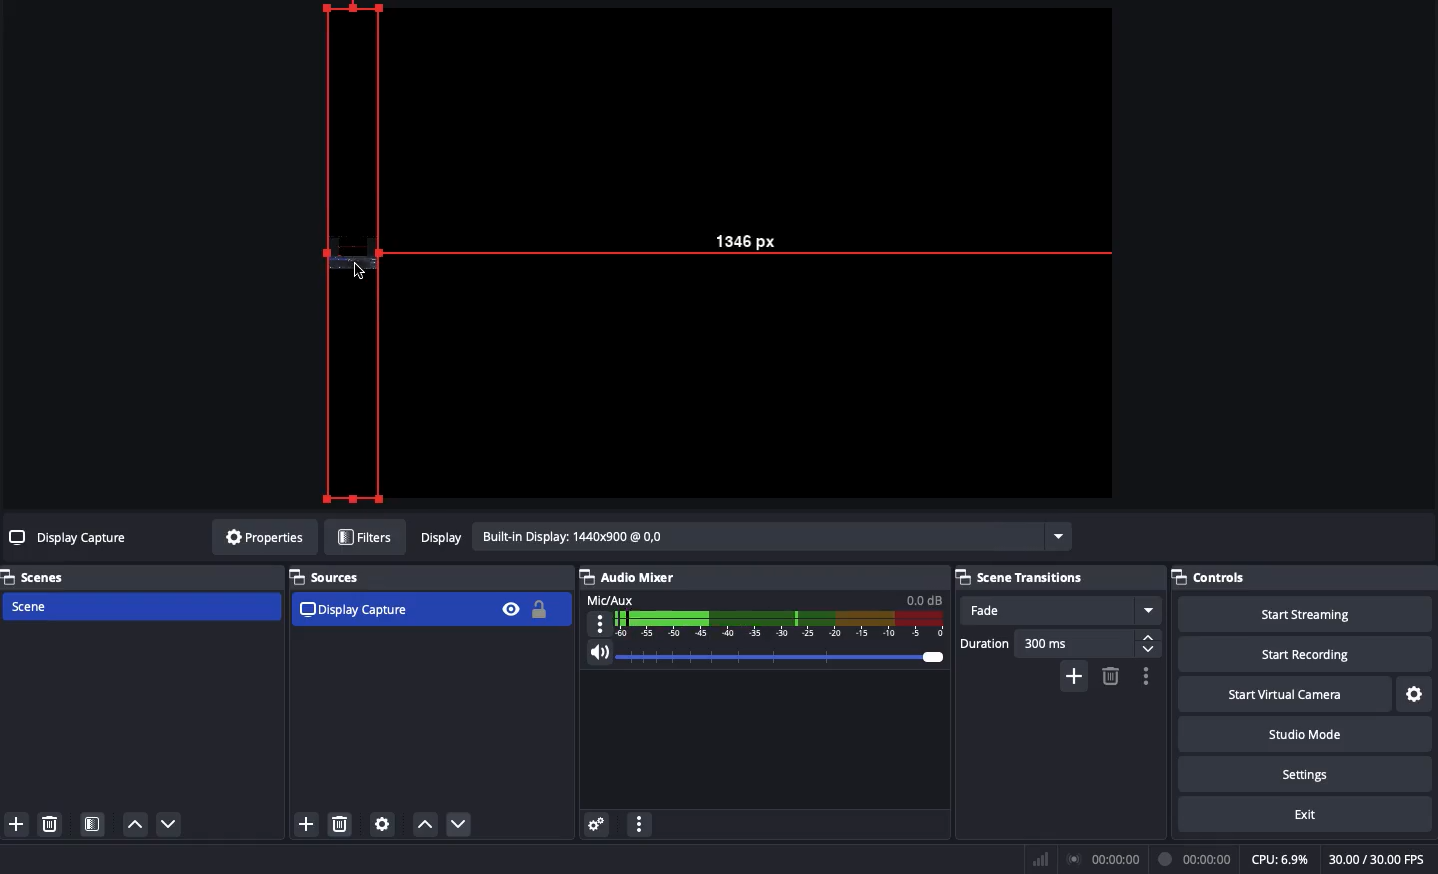 This screenshot has width=1438, height=874. Describe the element at coordinates (359, 253) in the screenshot. I see `Drag` at that location.